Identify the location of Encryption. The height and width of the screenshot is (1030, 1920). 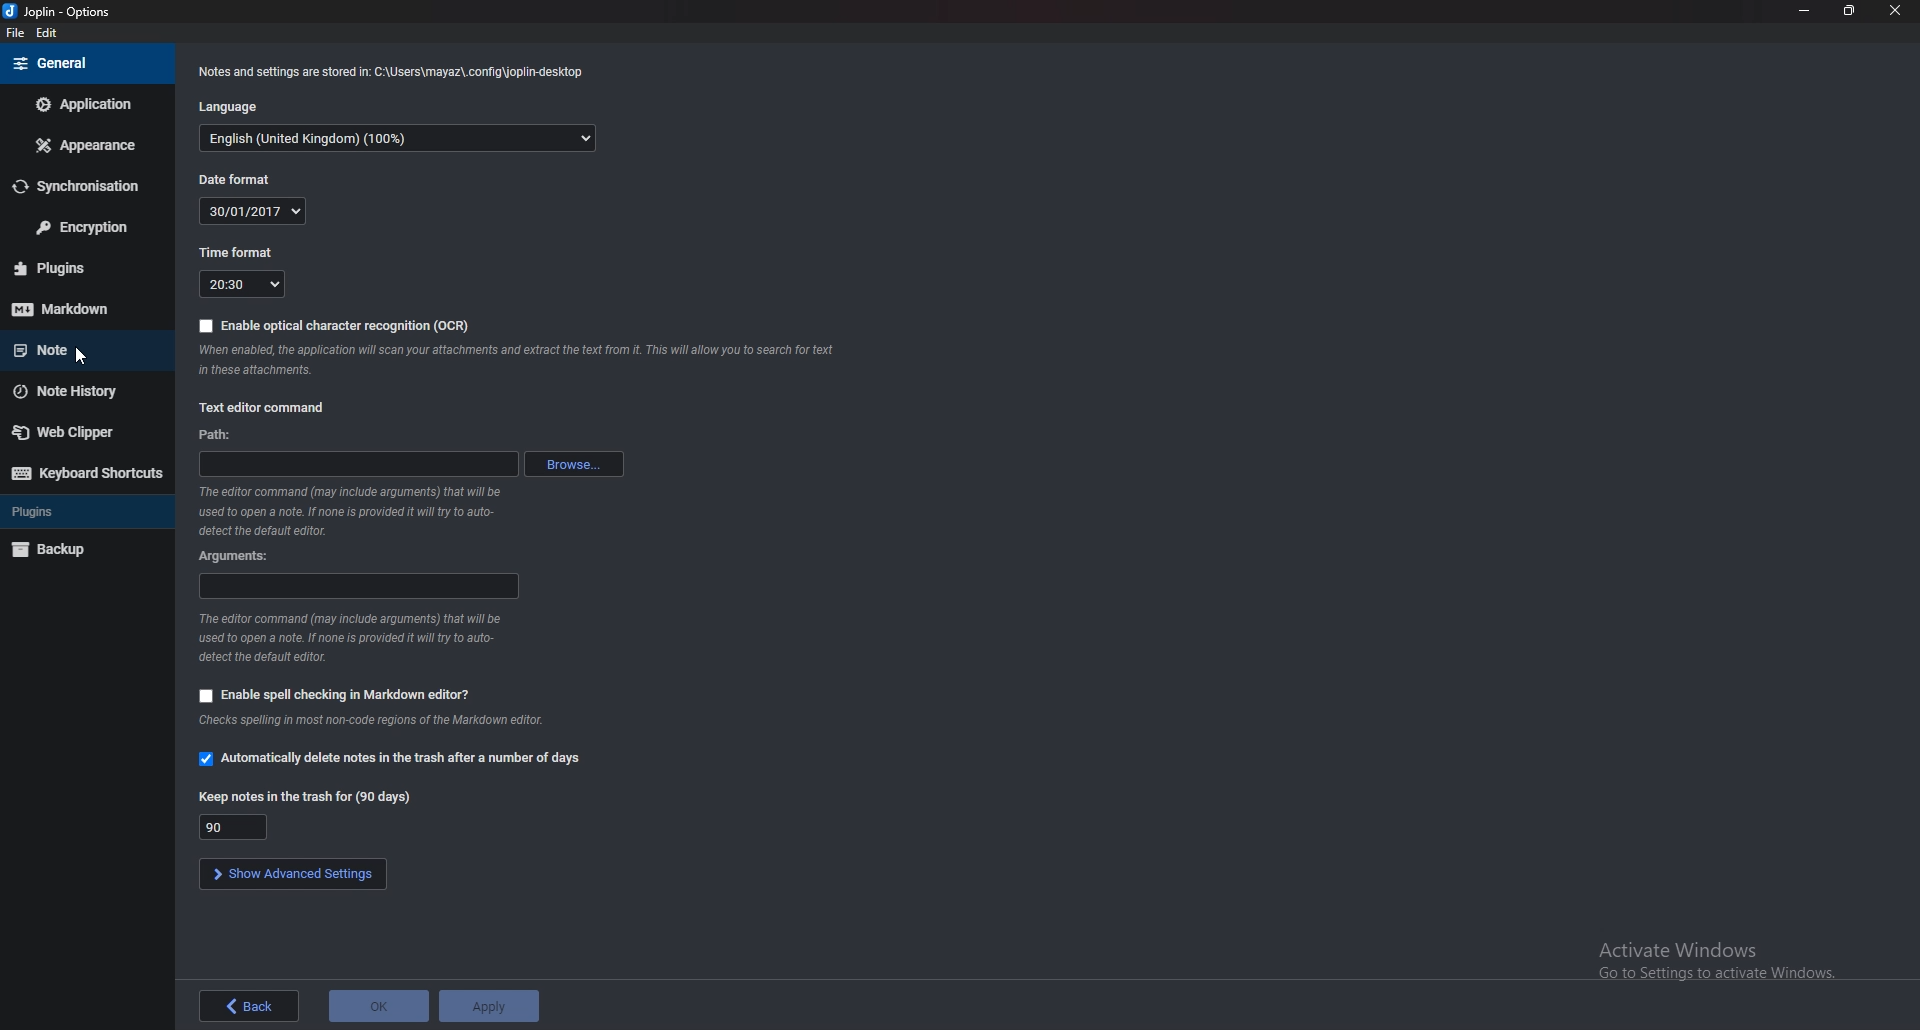
(84, 228).